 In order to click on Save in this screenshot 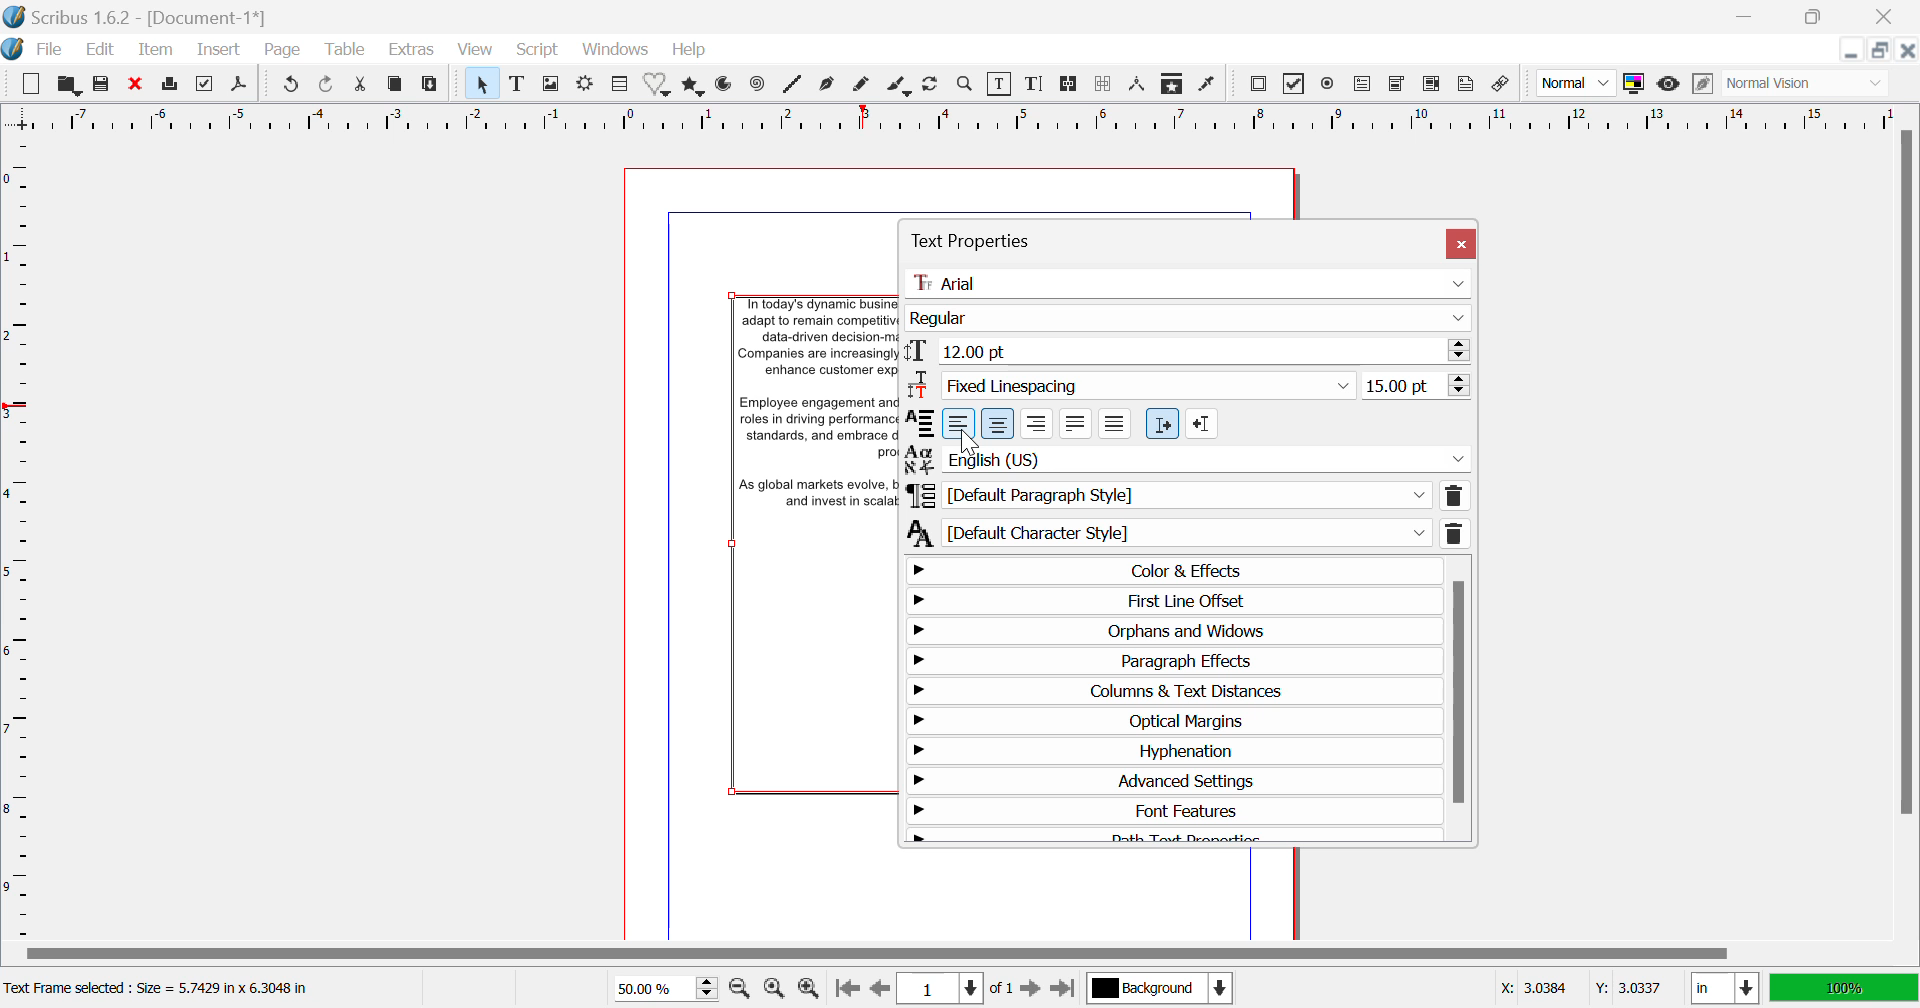, I will do `click(104, 84)`.